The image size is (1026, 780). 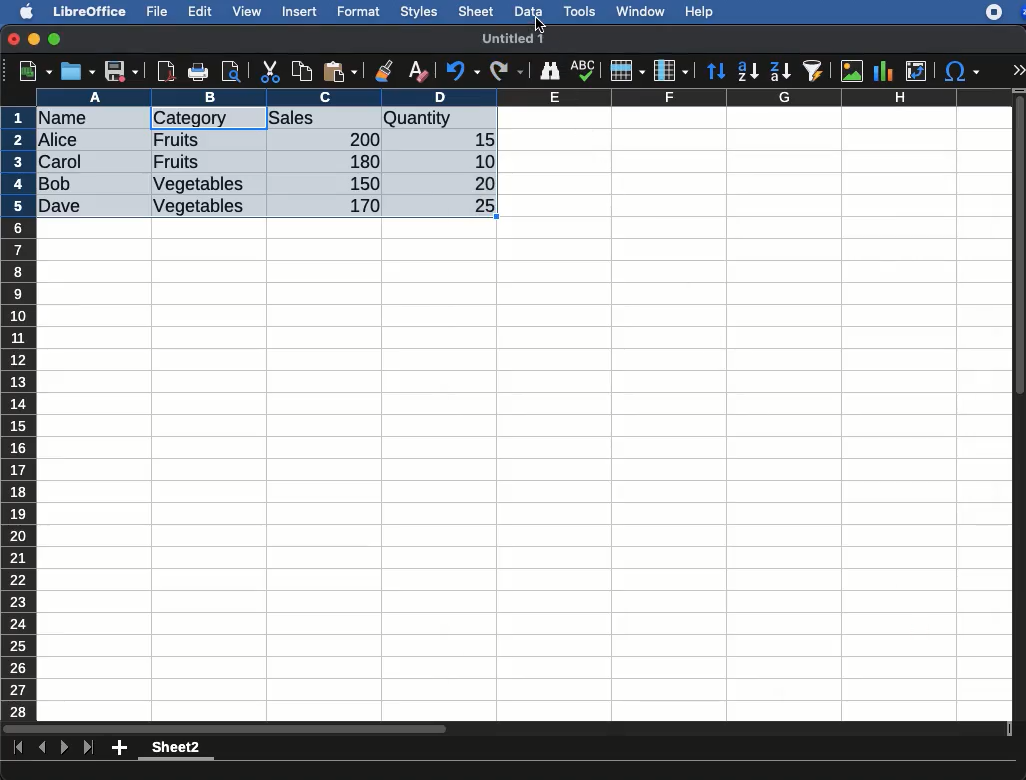 I want to click on spell check, so click(x=586, y=70).